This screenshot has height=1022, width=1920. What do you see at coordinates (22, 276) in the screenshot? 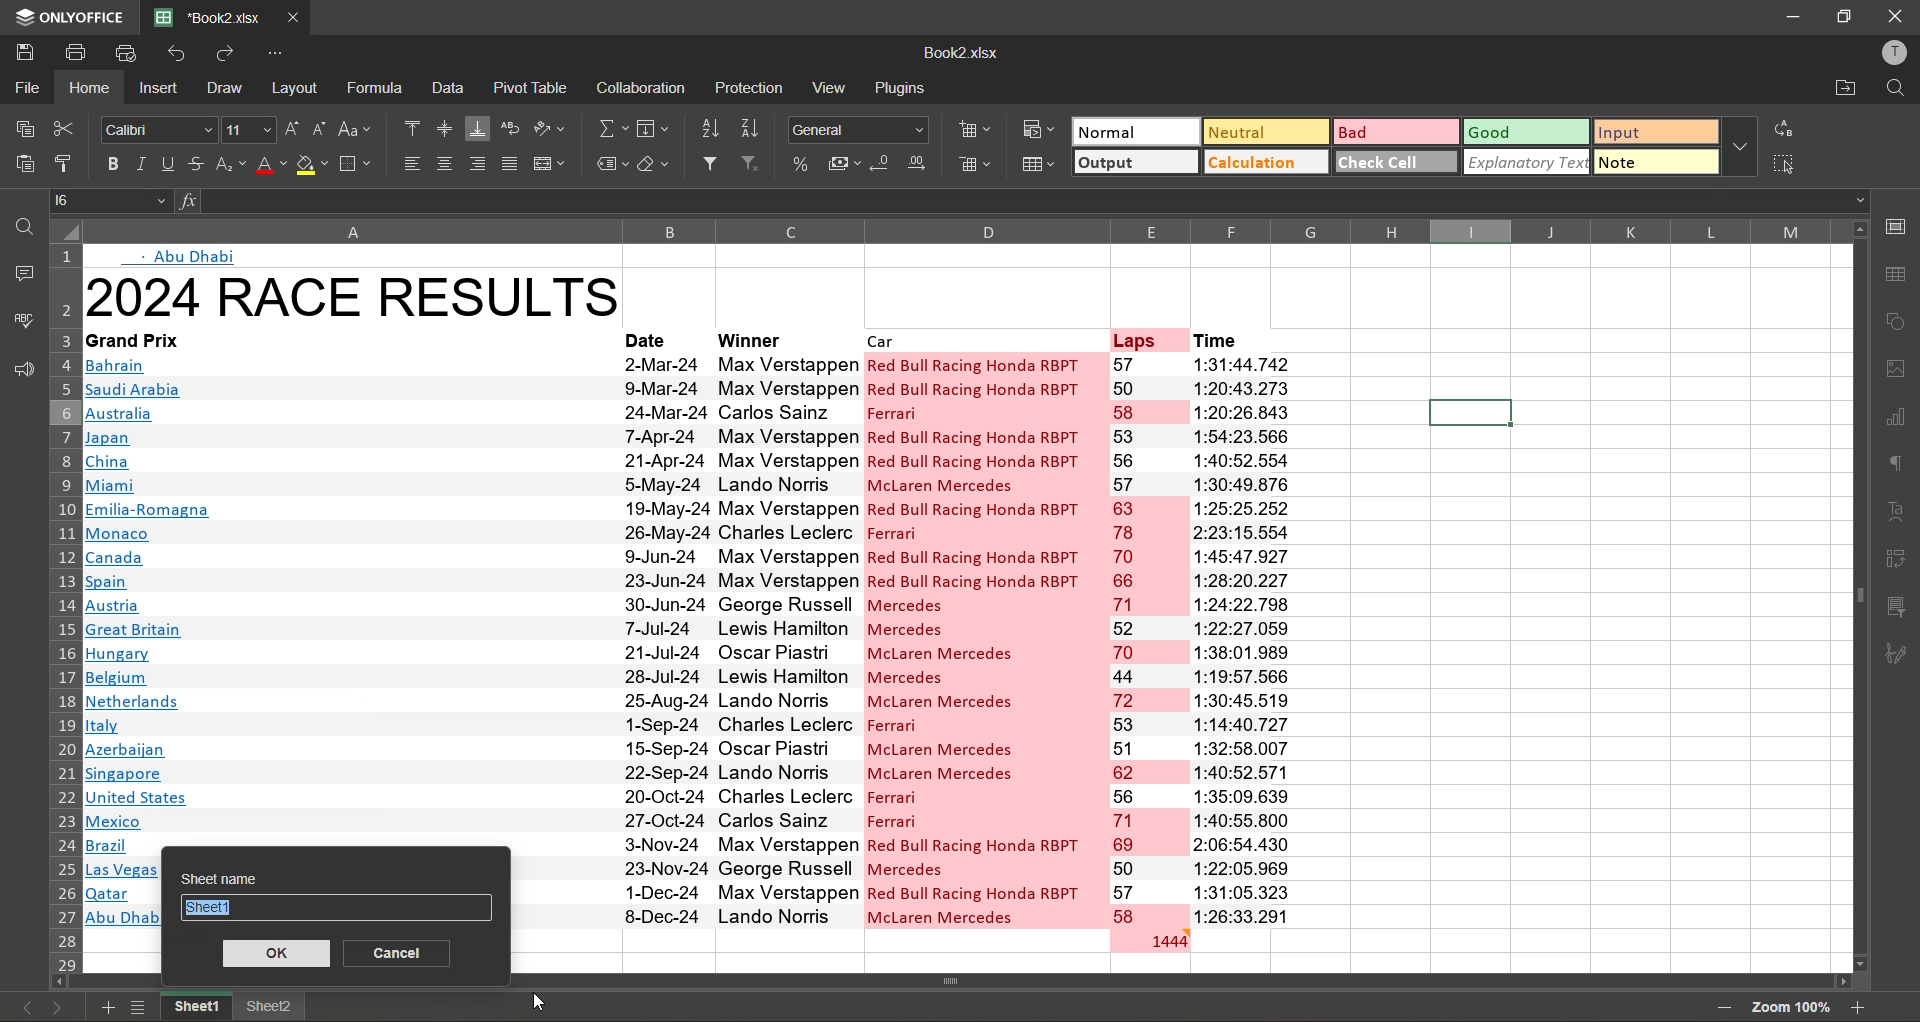
I see `comments` at bounding box center [22, 276].